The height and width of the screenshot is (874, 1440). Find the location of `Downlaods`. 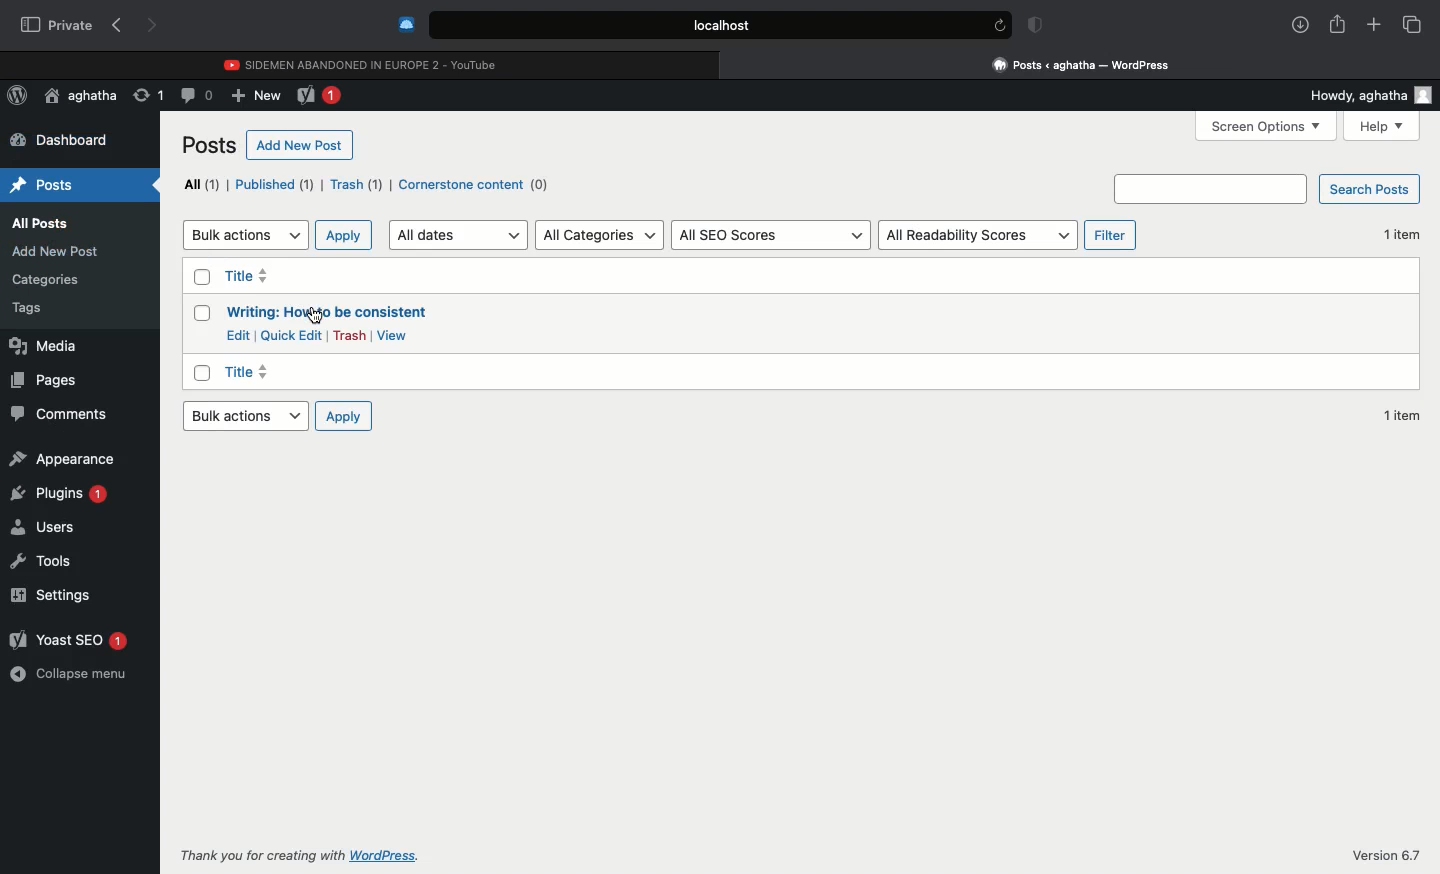

Downlaods is located at coordinates (1297, 26).